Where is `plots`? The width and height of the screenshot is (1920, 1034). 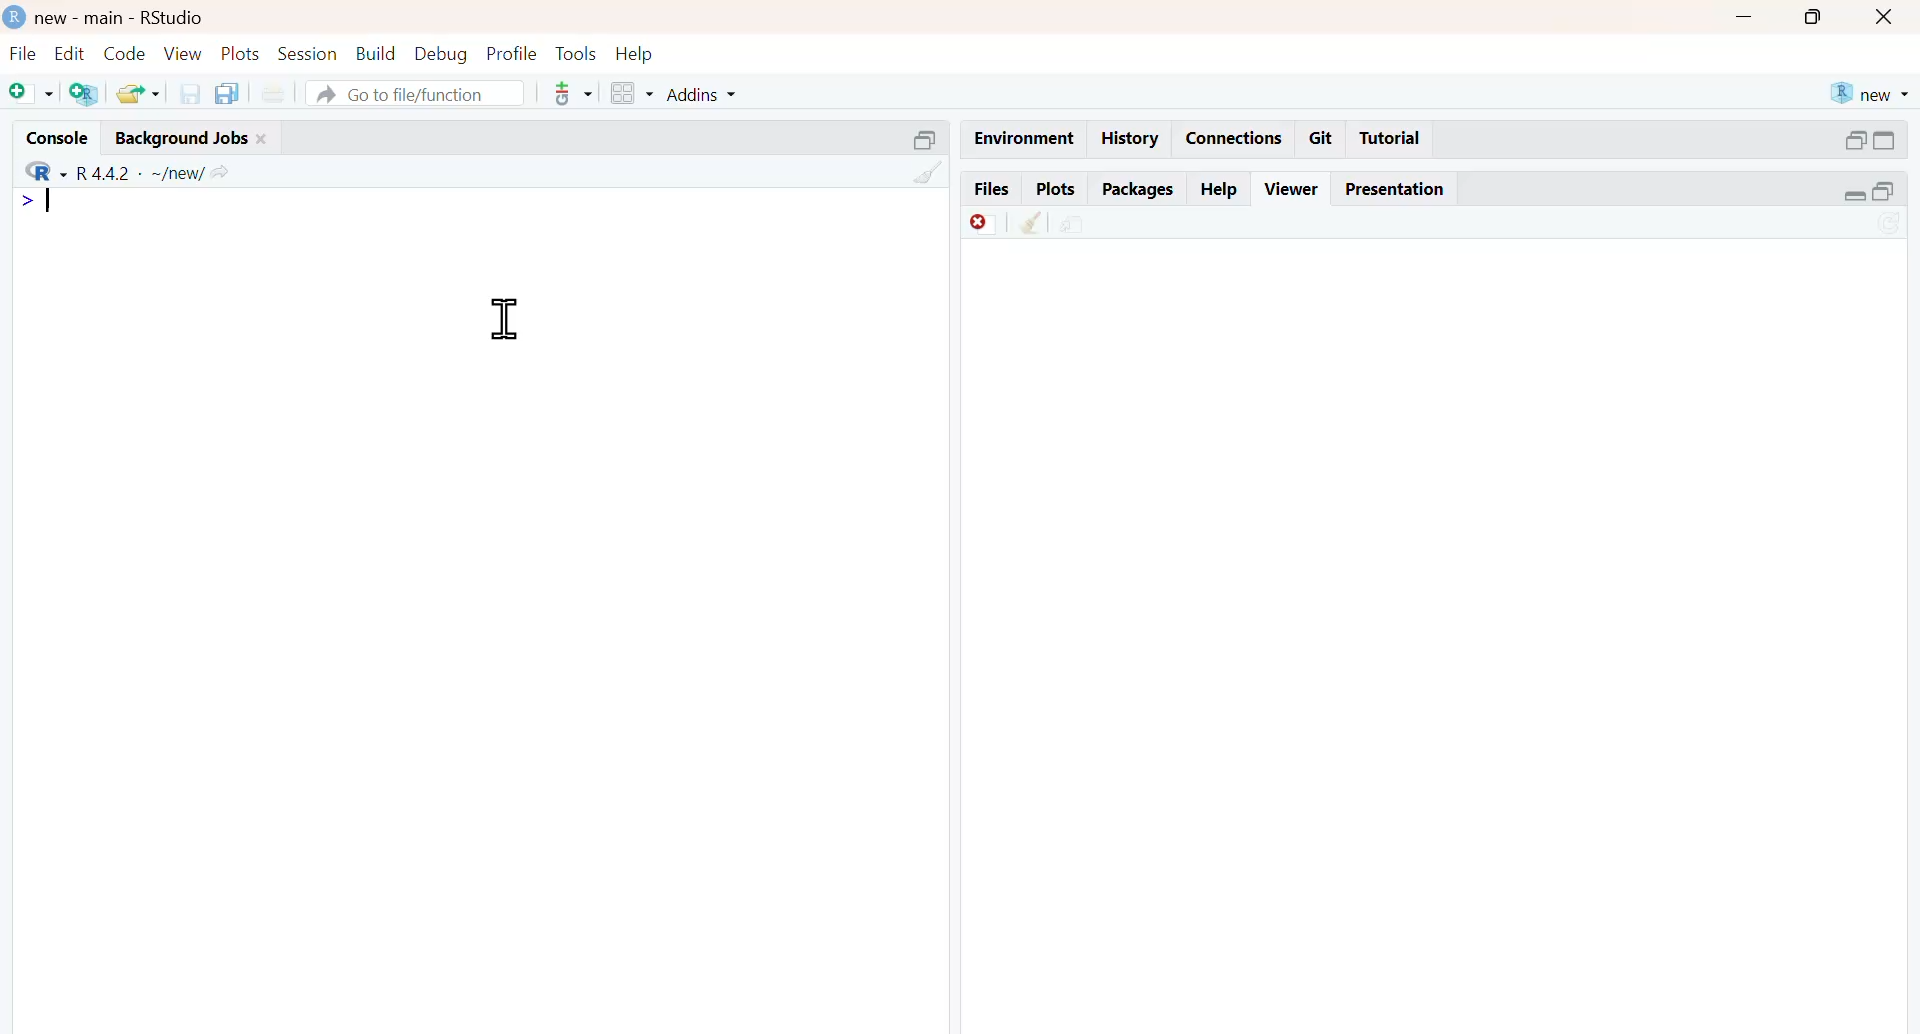 plots is located at coordinates (1055, 190).